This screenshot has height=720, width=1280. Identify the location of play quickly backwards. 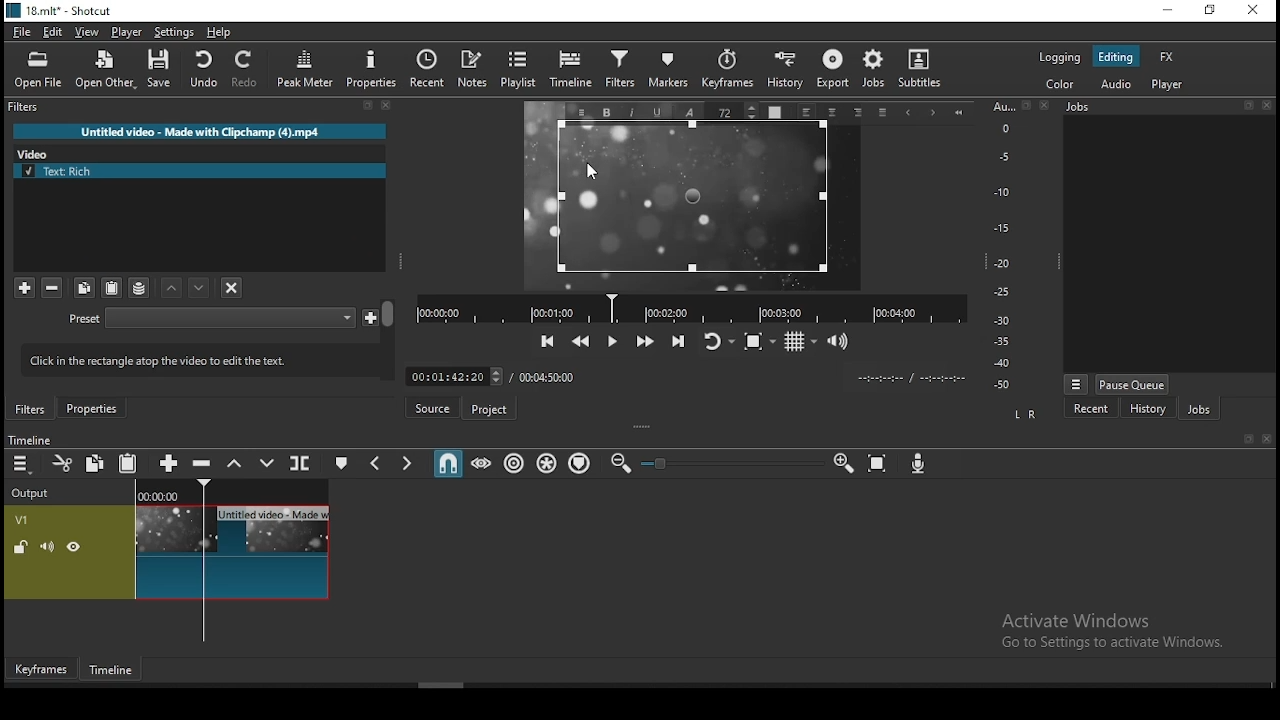
(580, 341).